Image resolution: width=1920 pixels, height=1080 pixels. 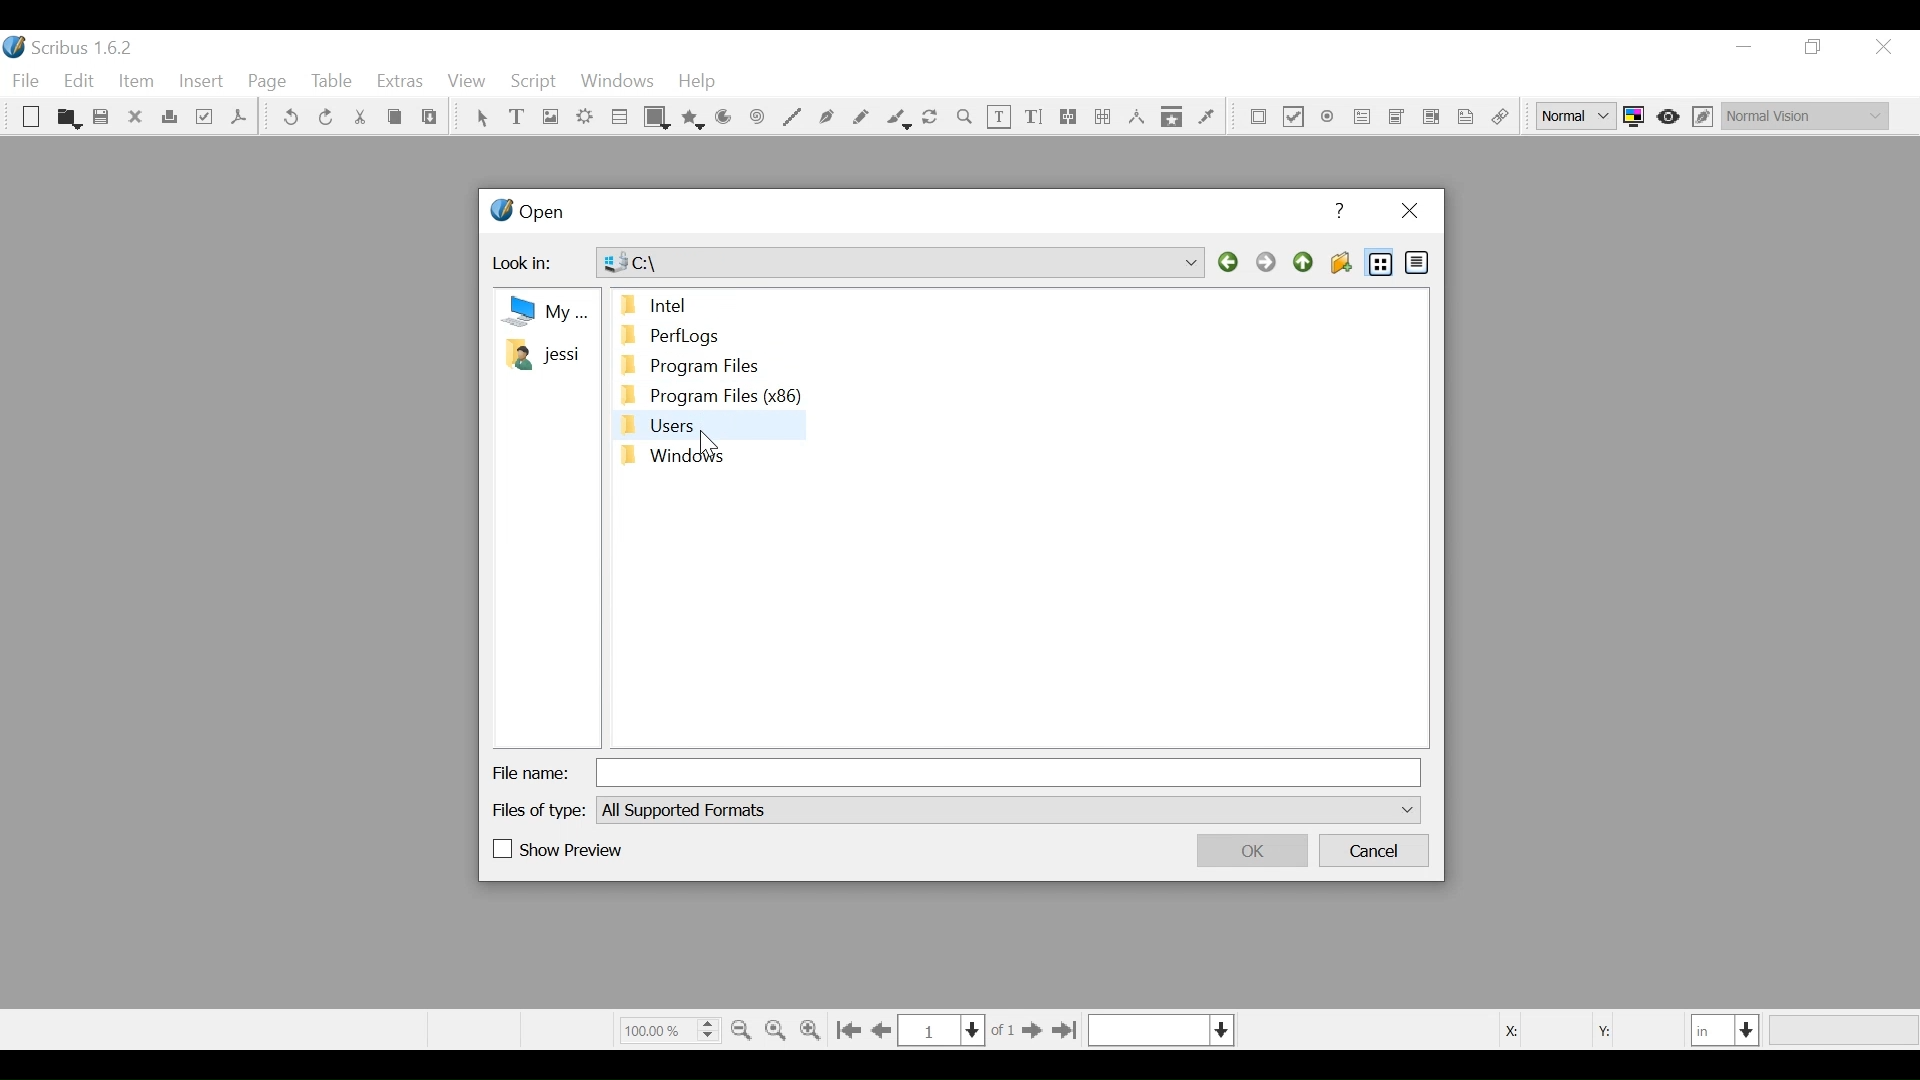 I want to click on Select the image preview quality, so click(x=1579, y=116).